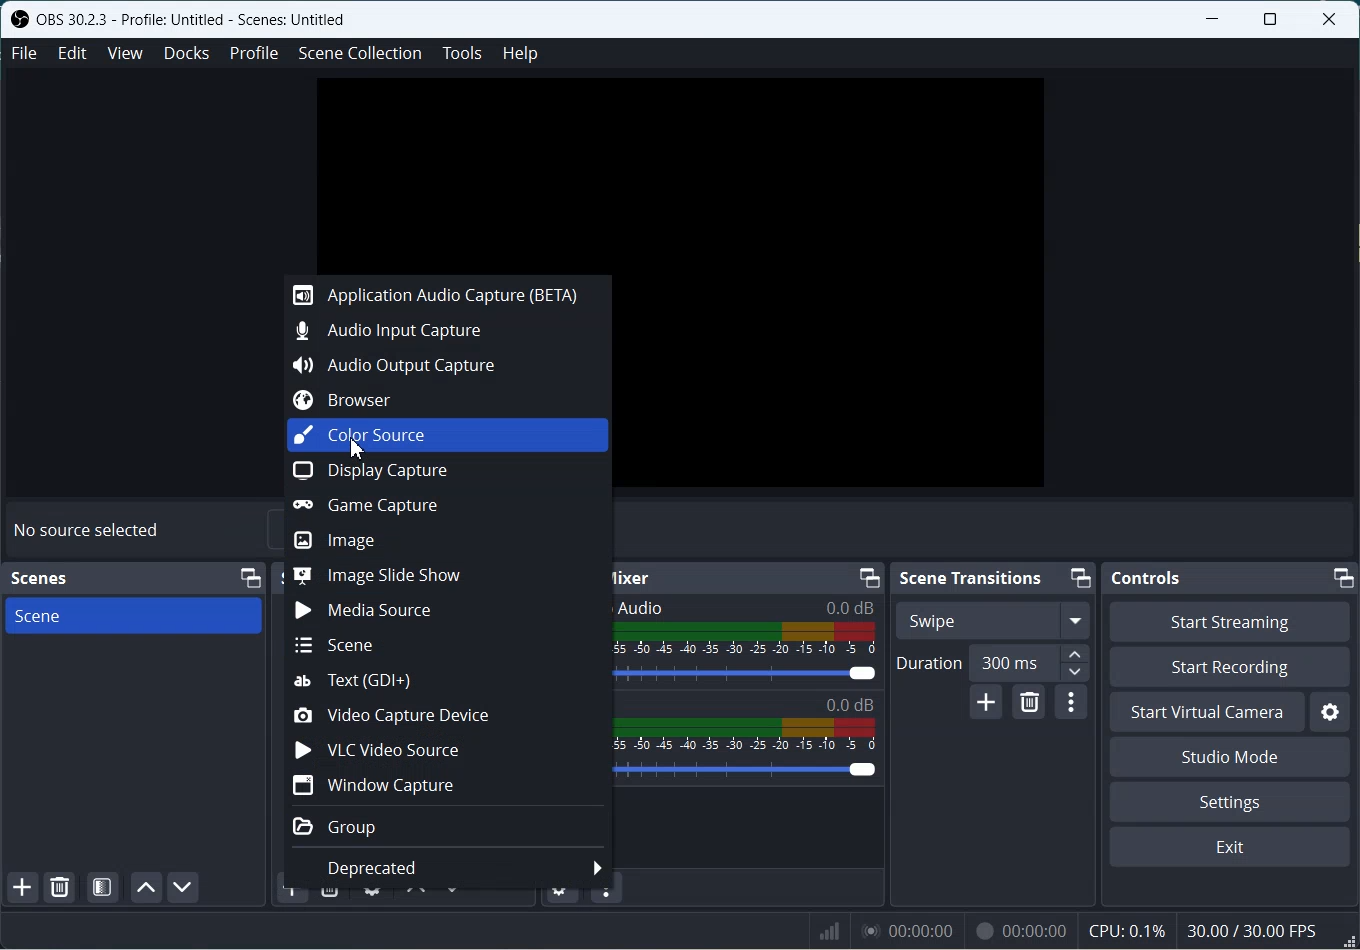 The image size is (1360, 950). I want to click on Start Streaming, so click(1230, 621).